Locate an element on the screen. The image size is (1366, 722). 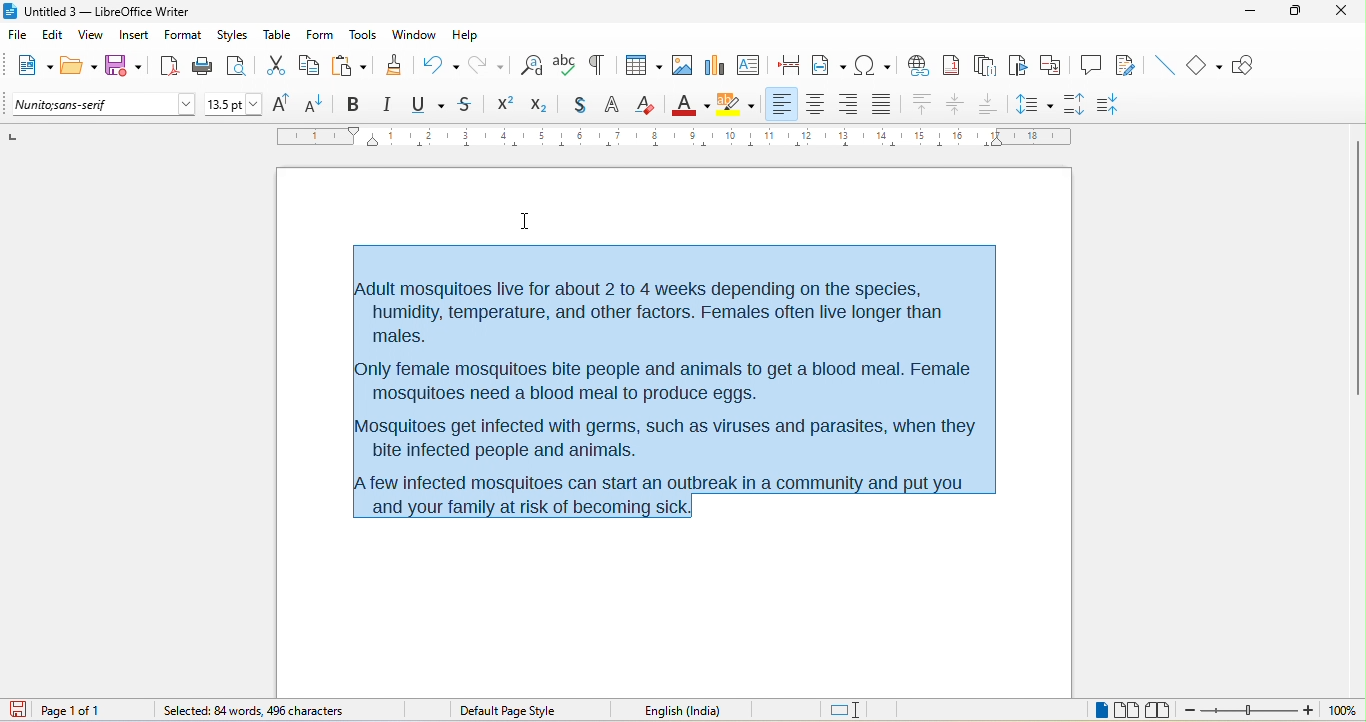
save is located at coordinates (125, 66).